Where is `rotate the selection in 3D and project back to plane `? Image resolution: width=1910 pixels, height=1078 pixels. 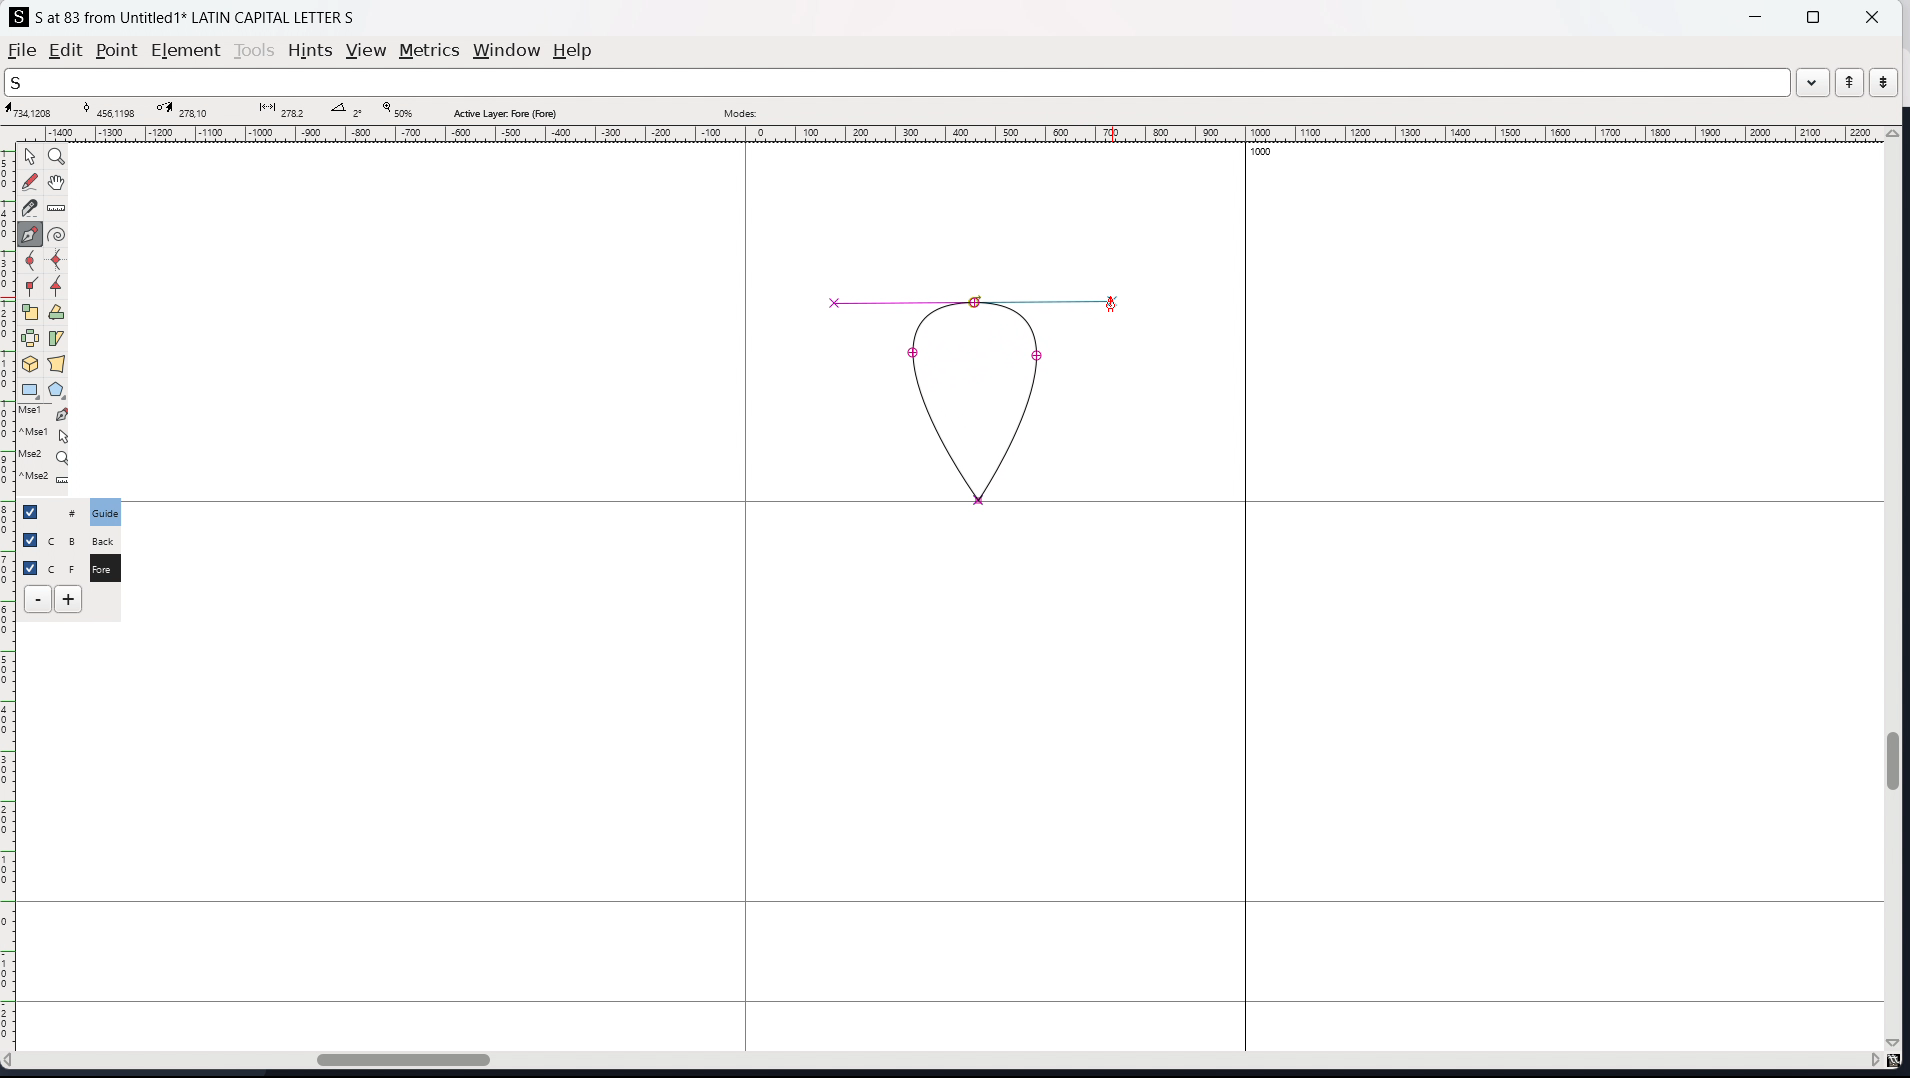
rotate the selection in 3D and project back to plane  is located at coordinates (30, 365).